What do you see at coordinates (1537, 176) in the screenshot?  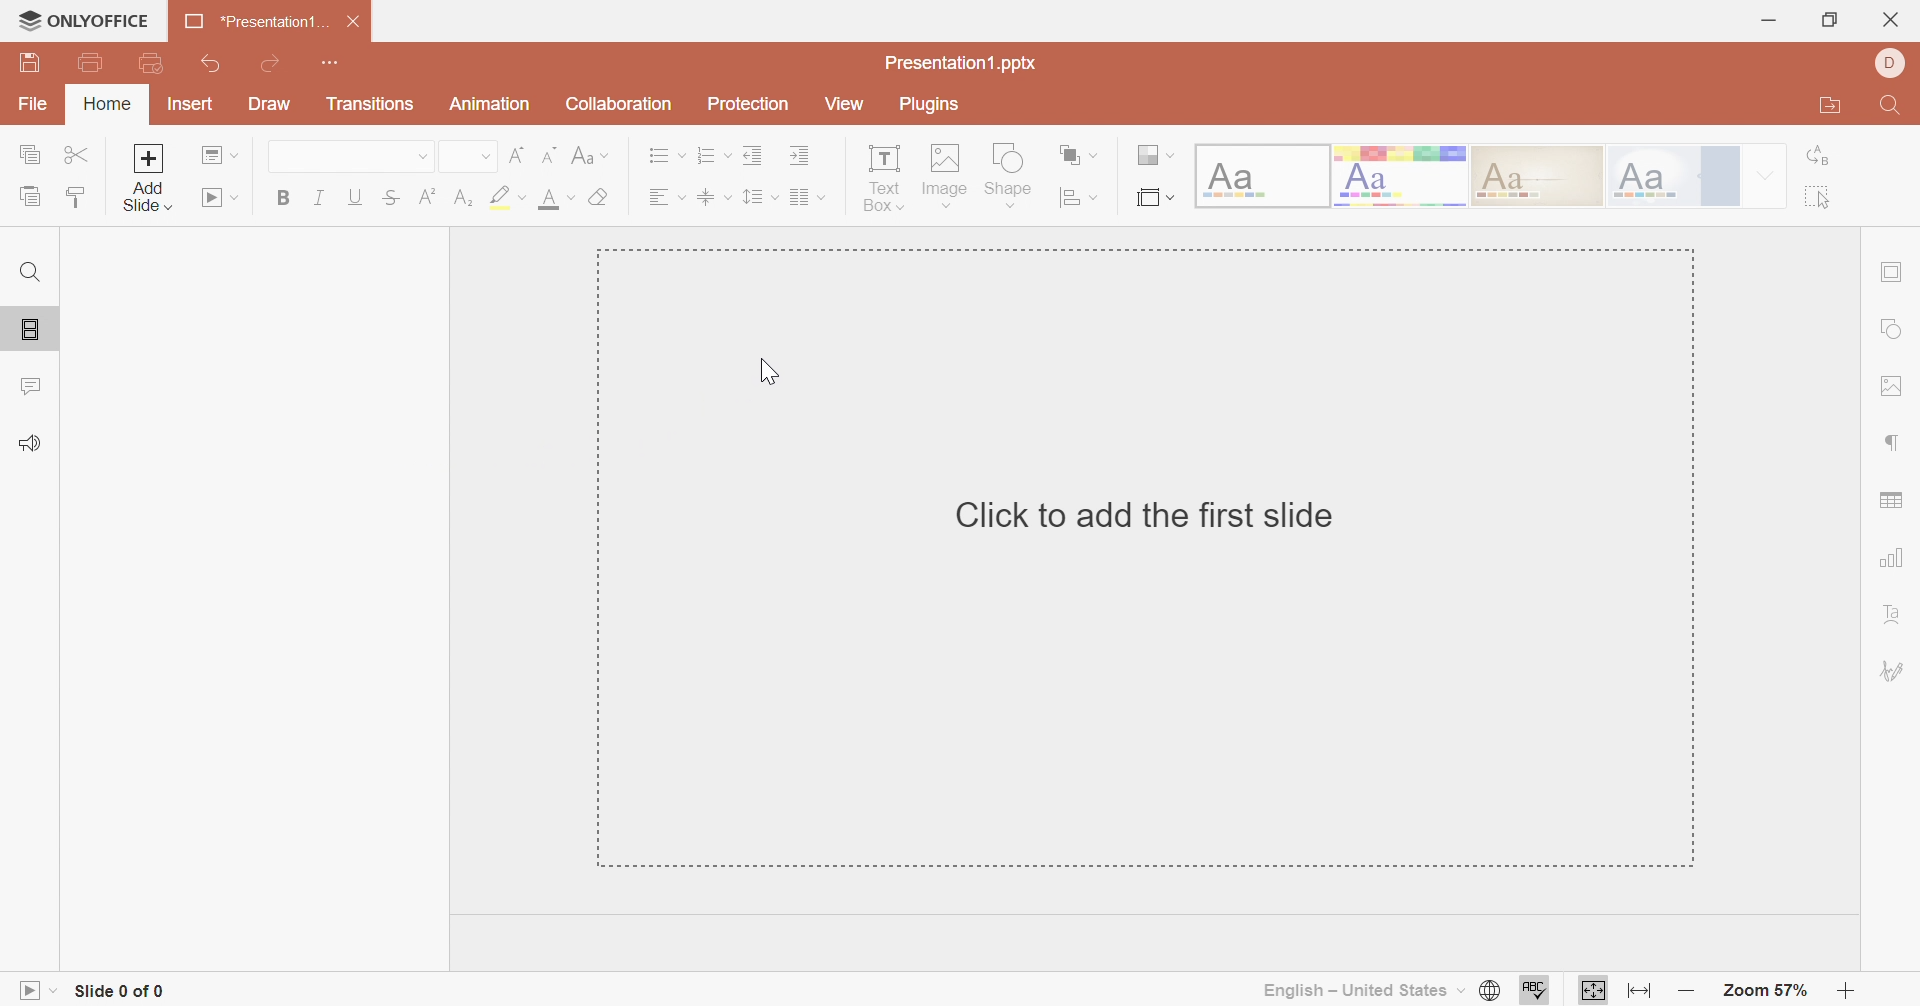 I see `Classic` at bounding box center [1537, 176].